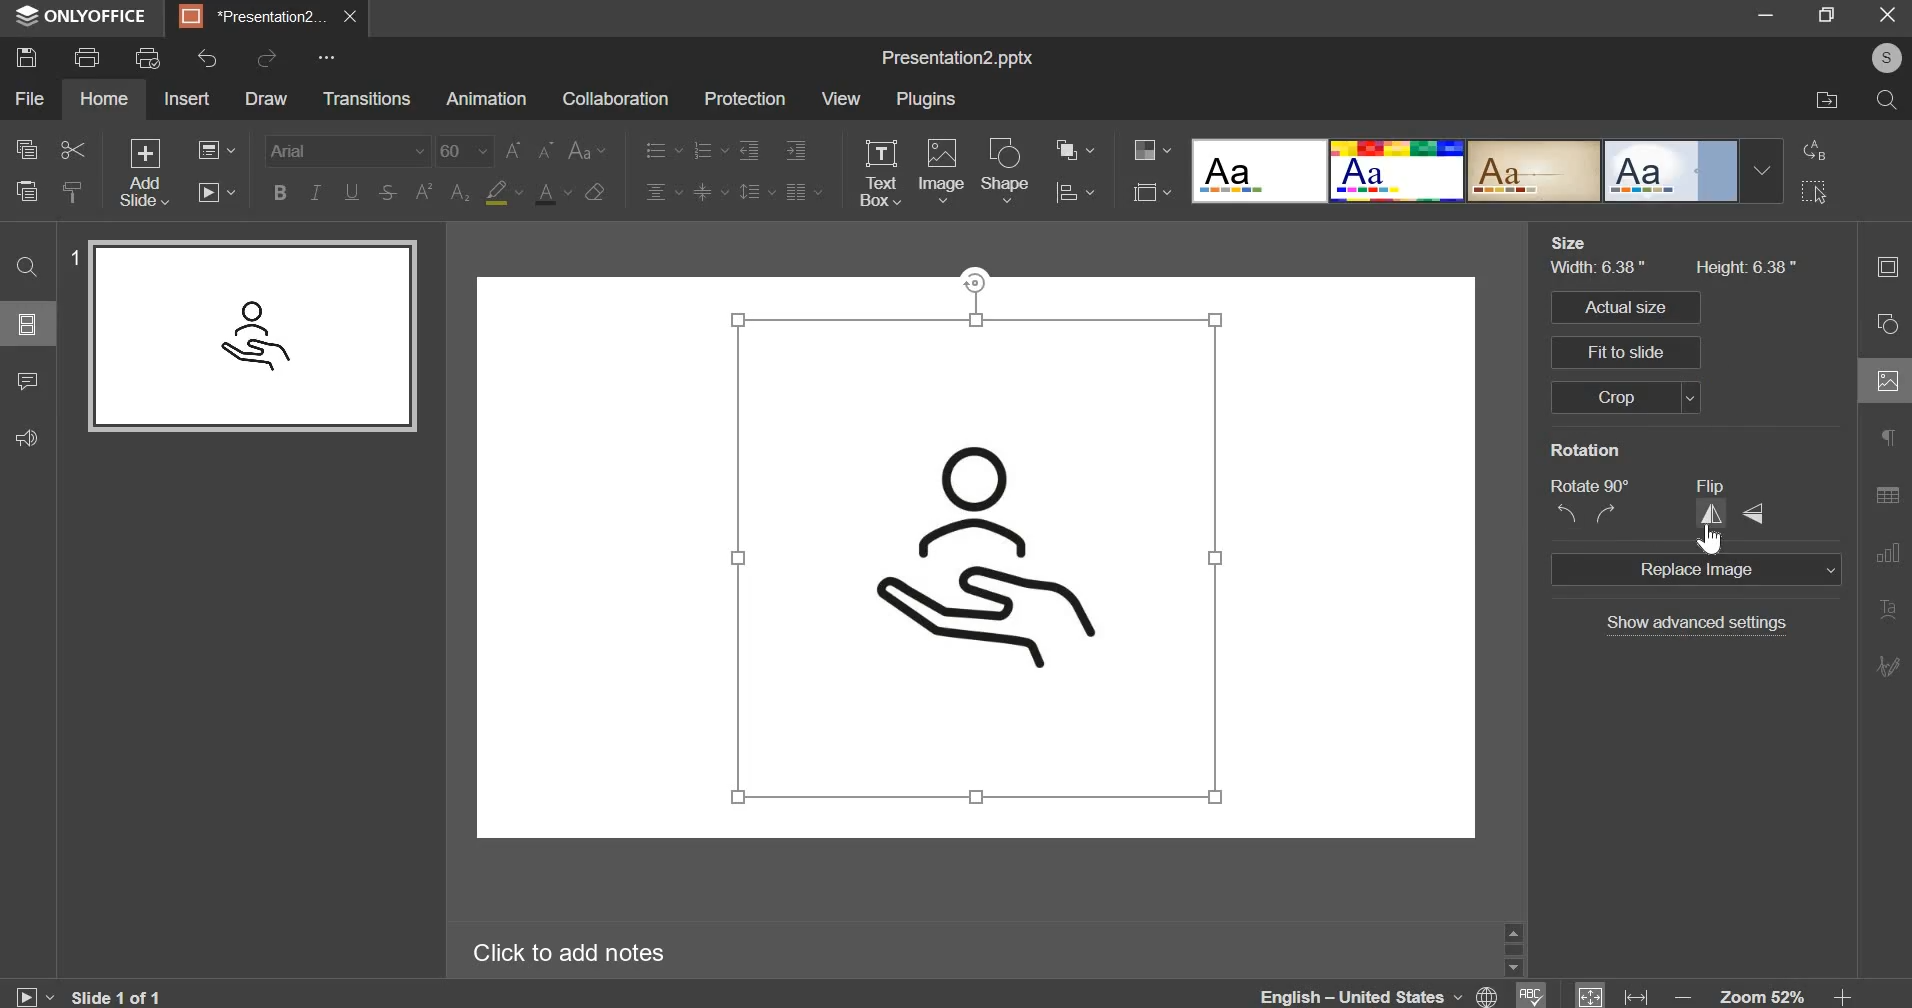 The height and width of the screenshot is (1008, 1912). I want to click on text art, so click(1887, 610).